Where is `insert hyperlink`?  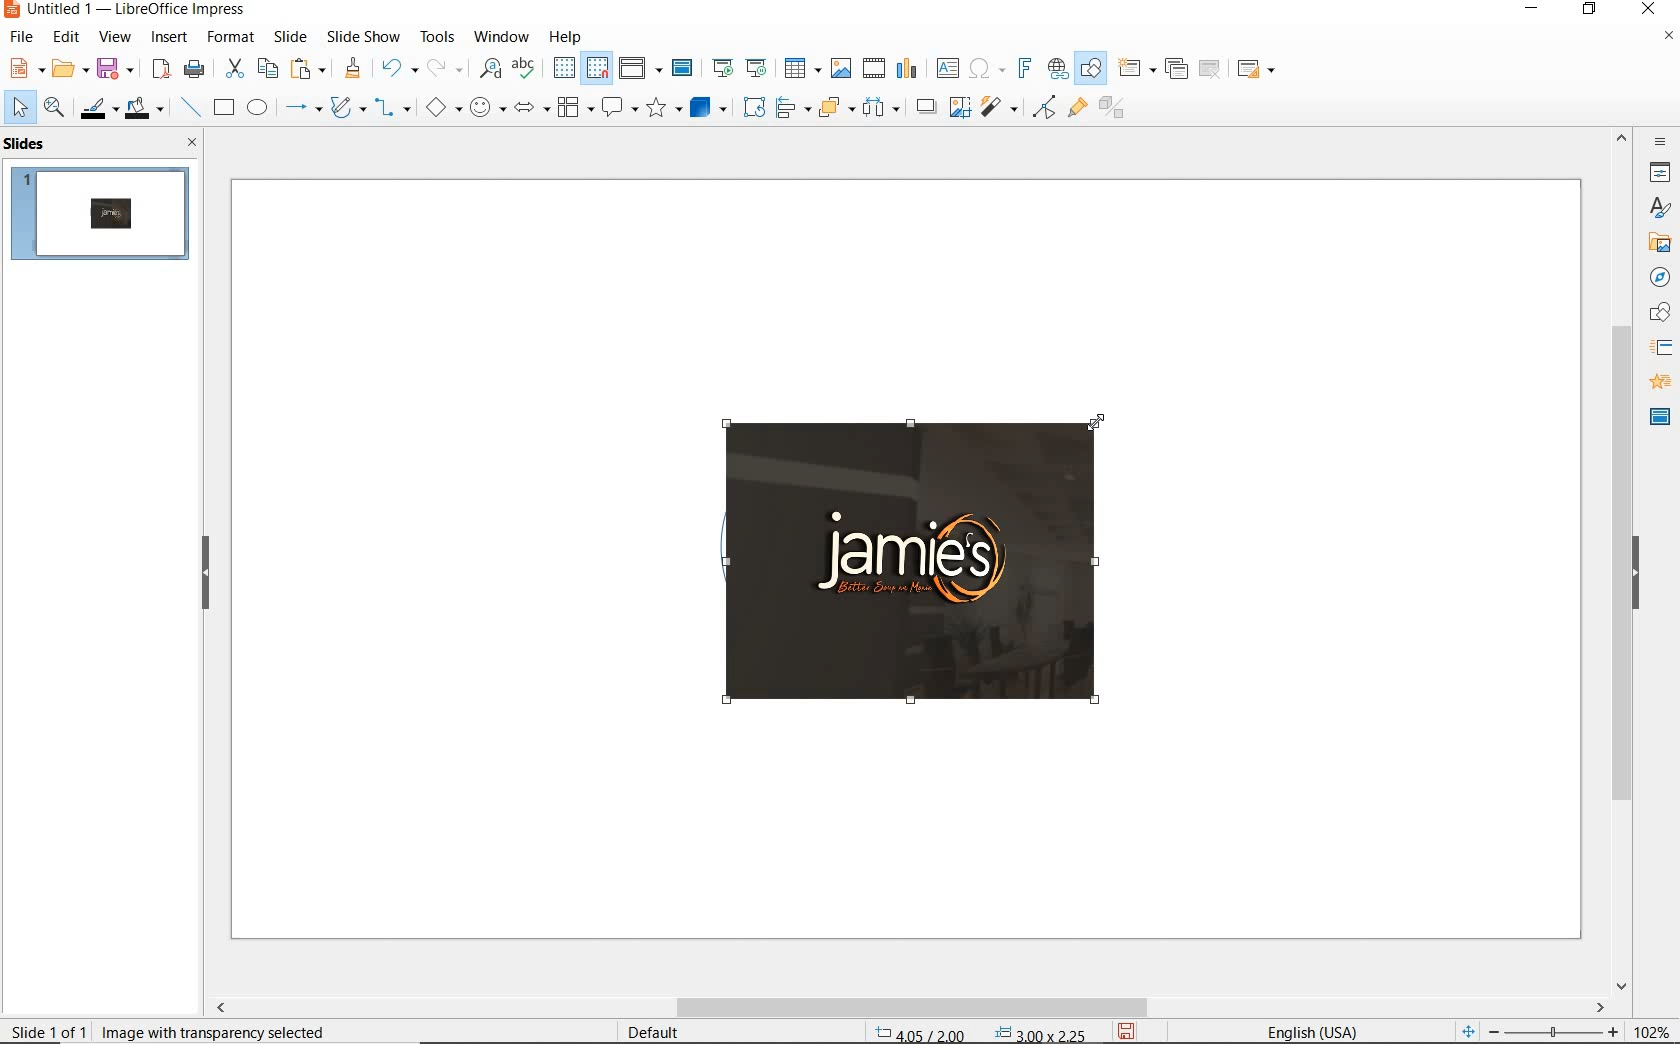 insert hyperlink is located at coordinates (1058, 69).